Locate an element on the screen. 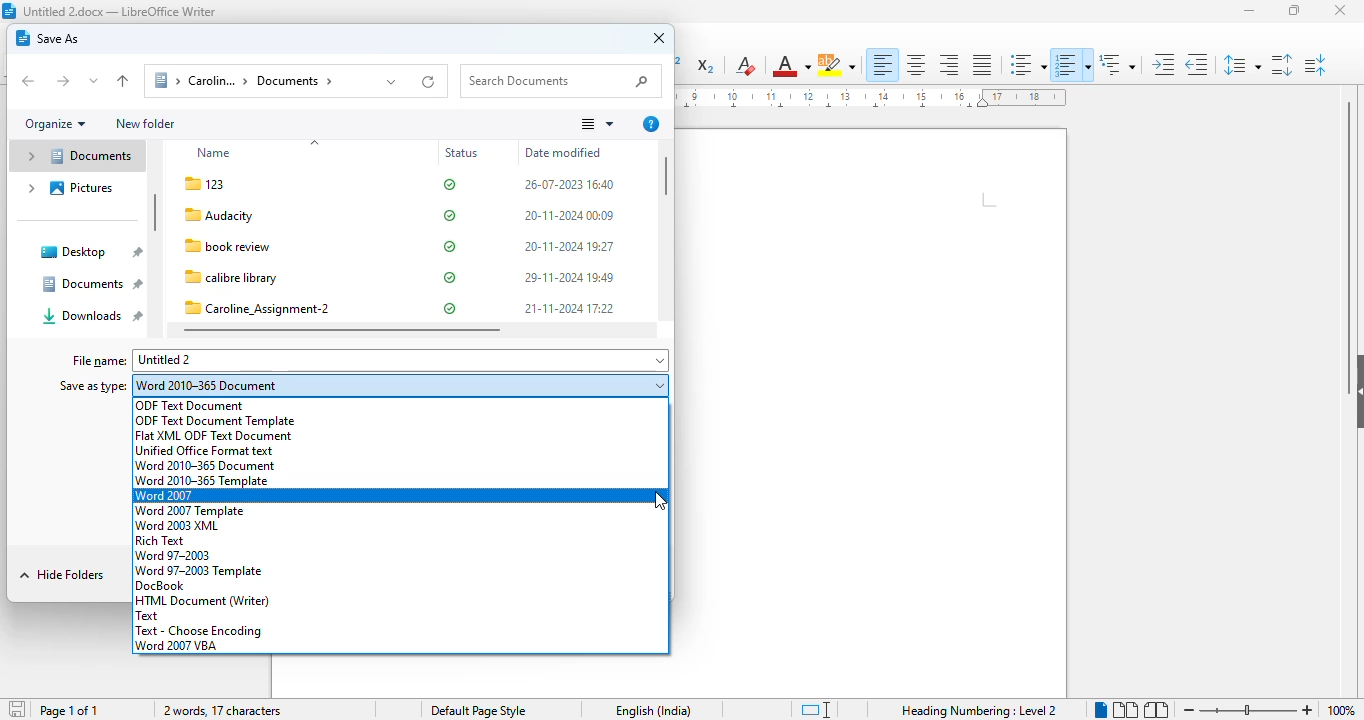 The height and width of the screenshot is (720, 1364). set outline format is located at coordinates (1117, 63).